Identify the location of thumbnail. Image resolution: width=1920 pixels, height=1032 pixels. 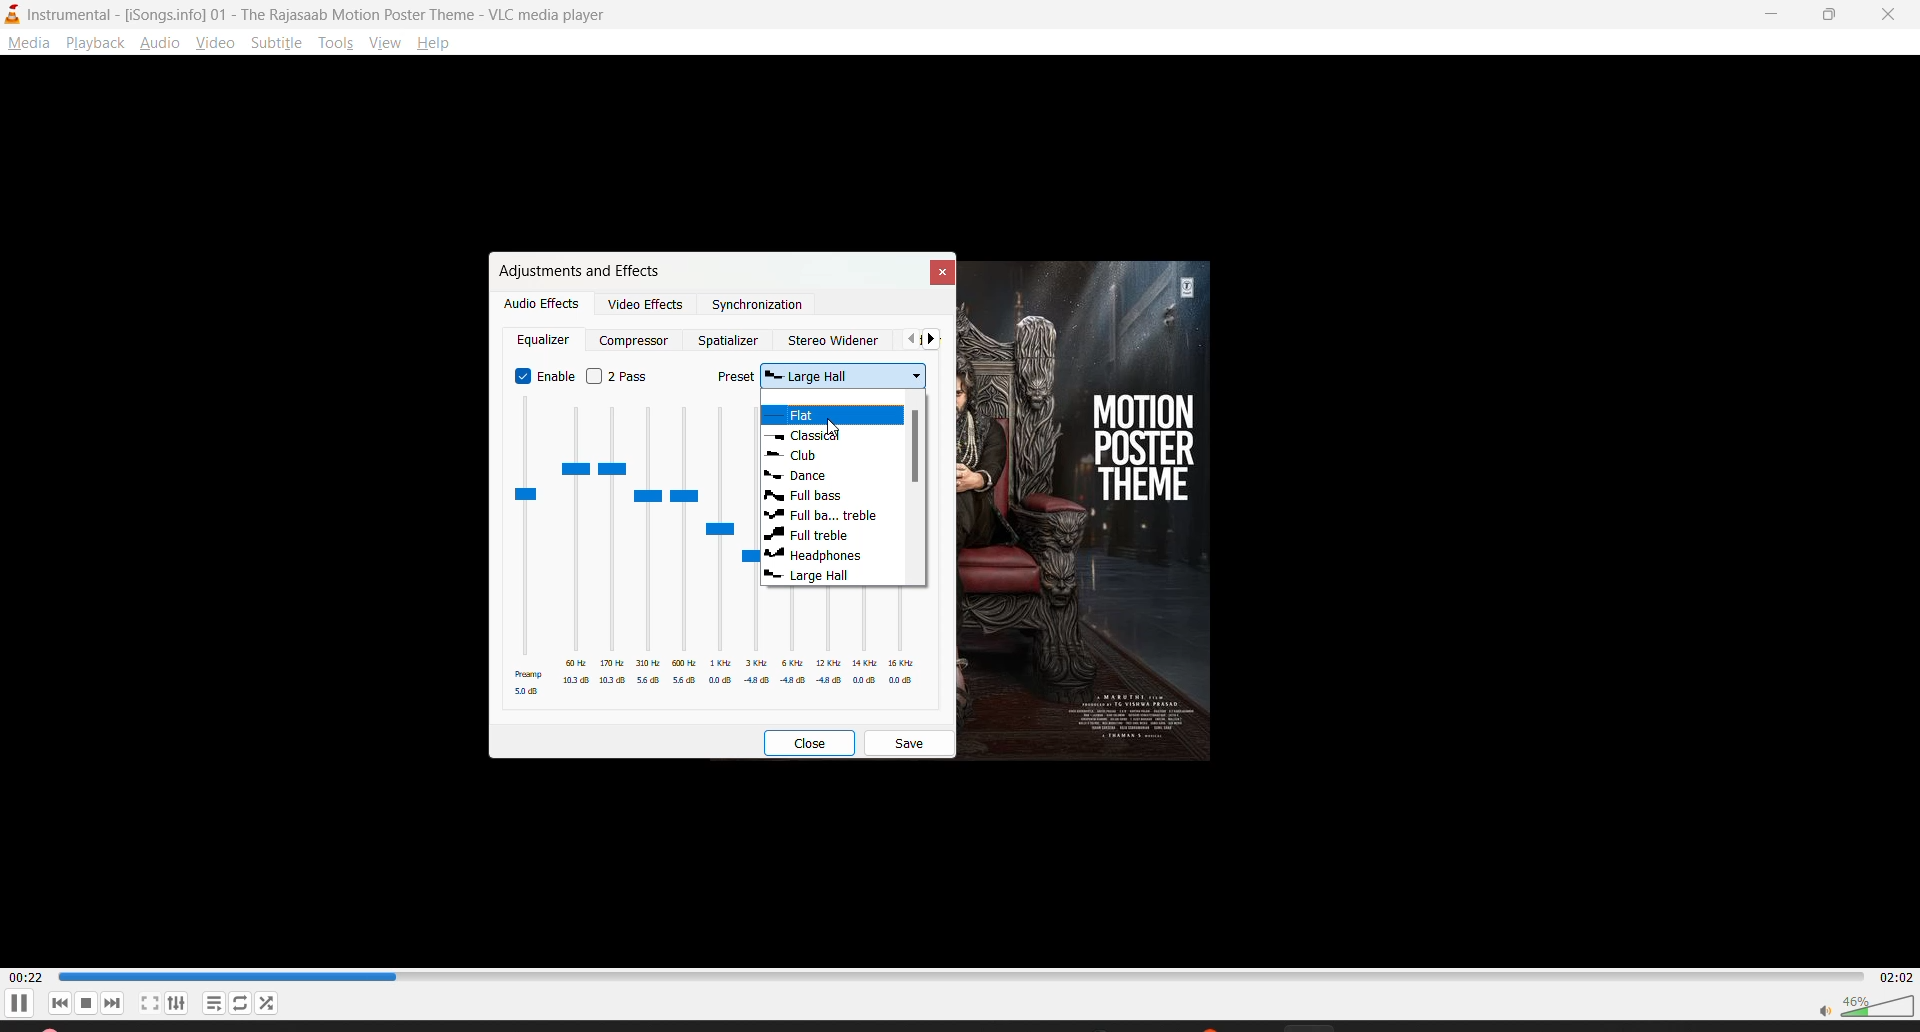
(1116, 506).